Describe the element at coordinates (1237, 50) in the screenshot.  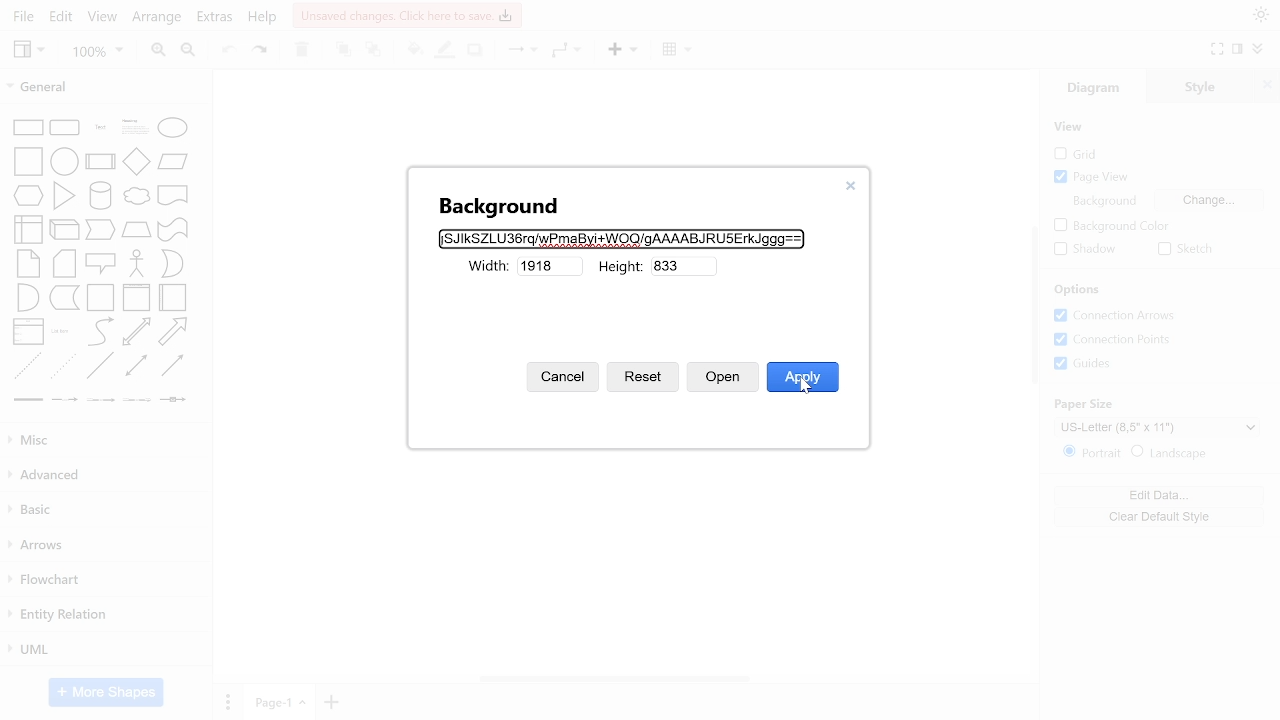
I see `format` at that location.